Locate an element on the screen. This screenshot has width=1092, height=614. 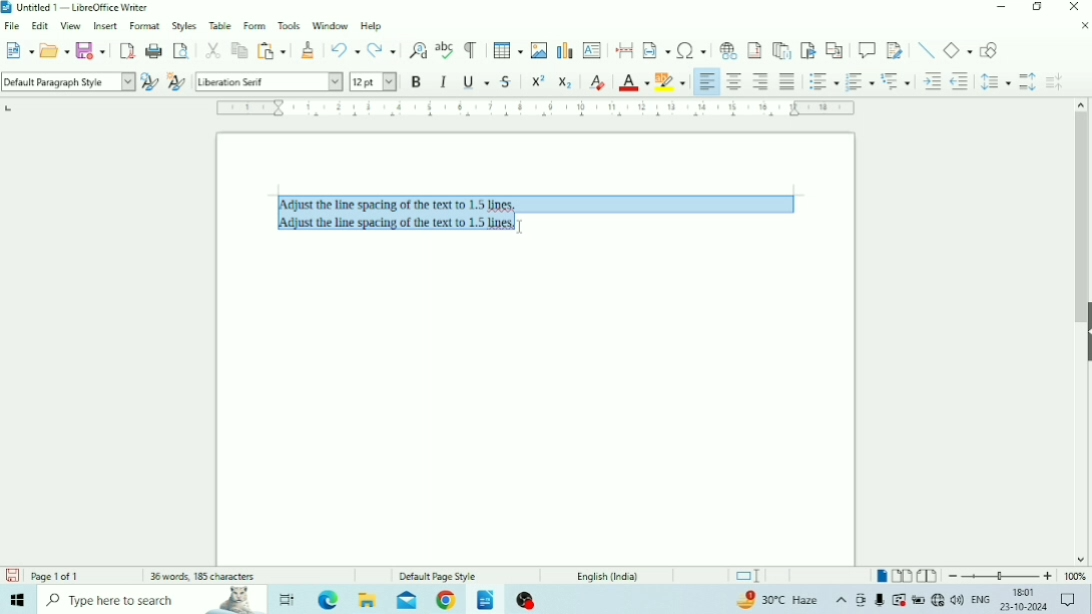
Open is located at coordinates (55, 50).